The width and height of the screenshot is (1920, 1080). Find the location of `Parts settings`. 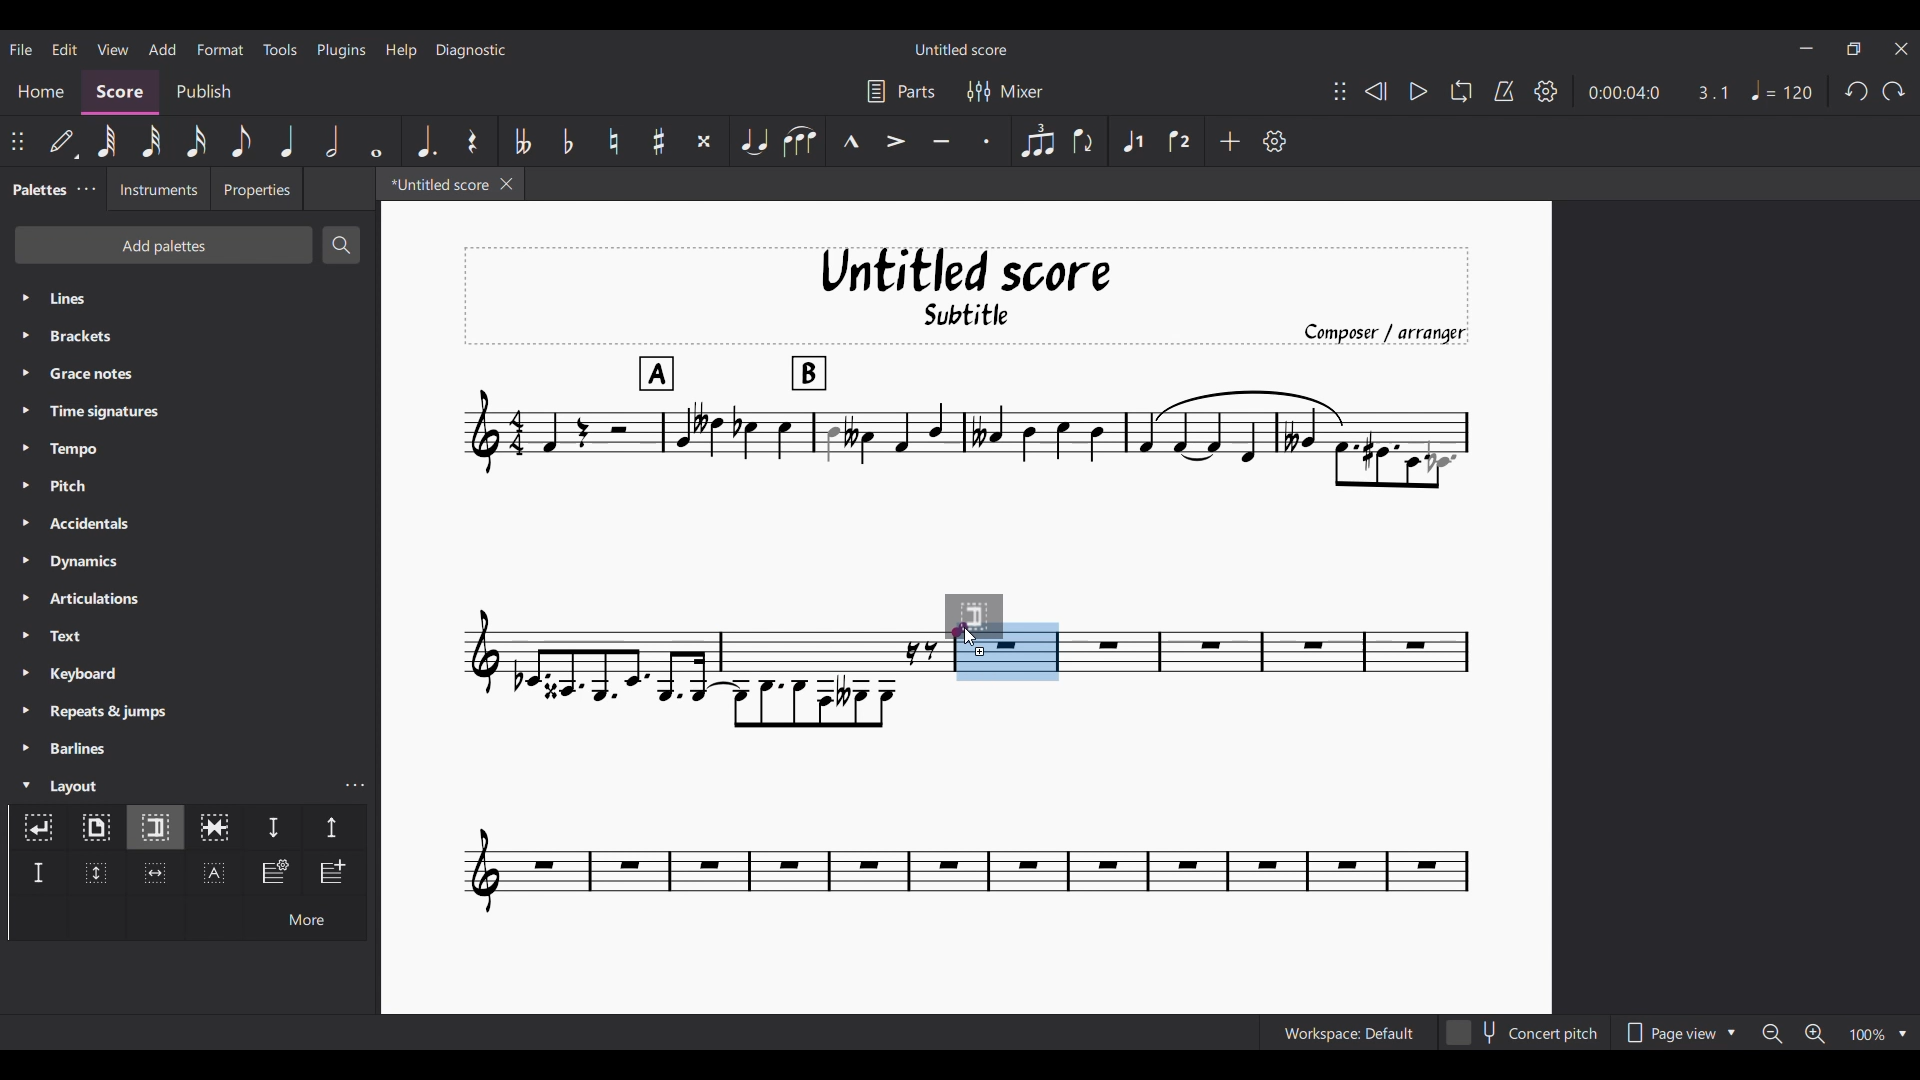

Parts settings is located at coordinates (902, 91).